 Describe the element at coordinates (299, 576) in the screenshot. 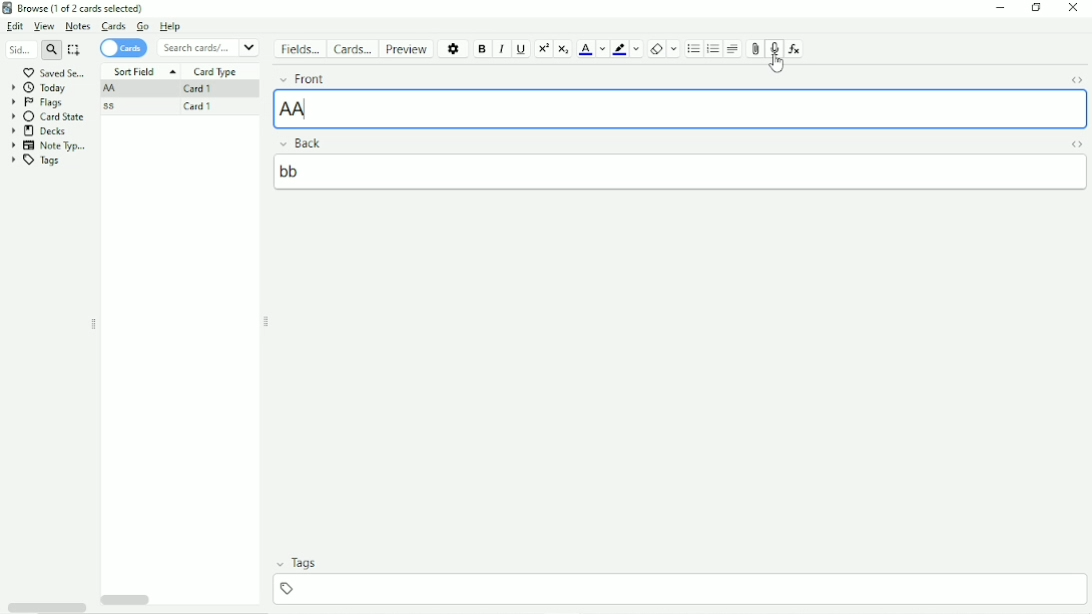

I see `Tags` at that location.